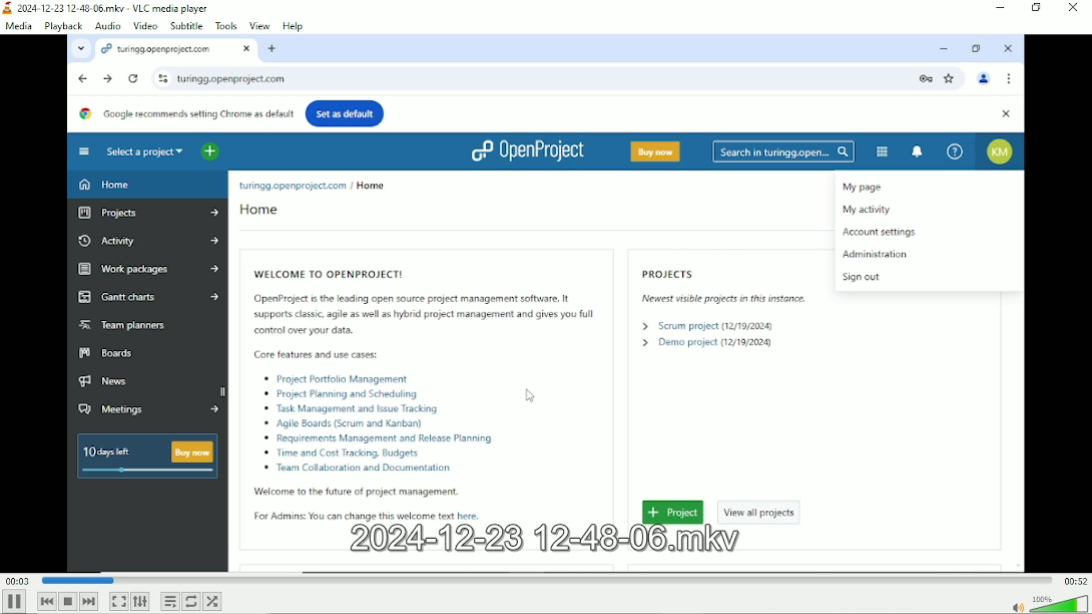 This screenshot has width=1092, height=614. What do you see at coordinates (1046, 603) in the screenshot?
I see `Volume` at bounding box center [1046, 603].